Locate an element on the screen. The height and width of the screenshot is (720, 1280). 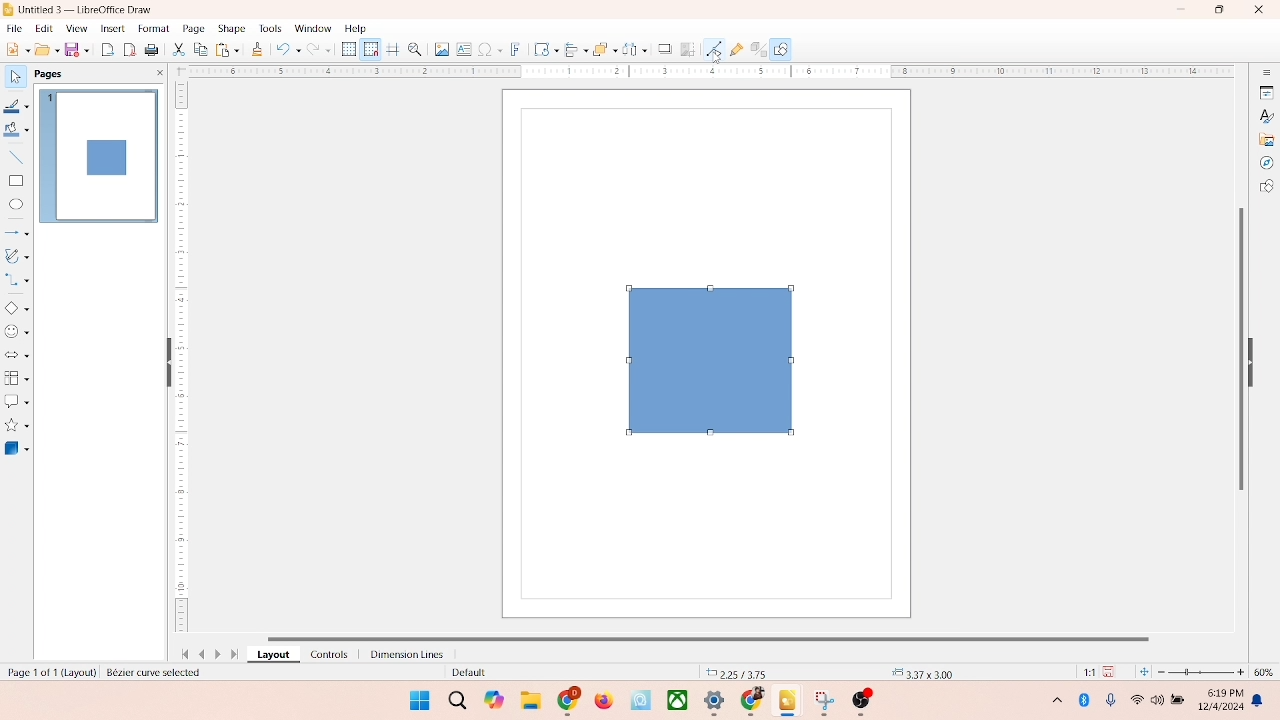
shapes is located at coordinates (706, 359).